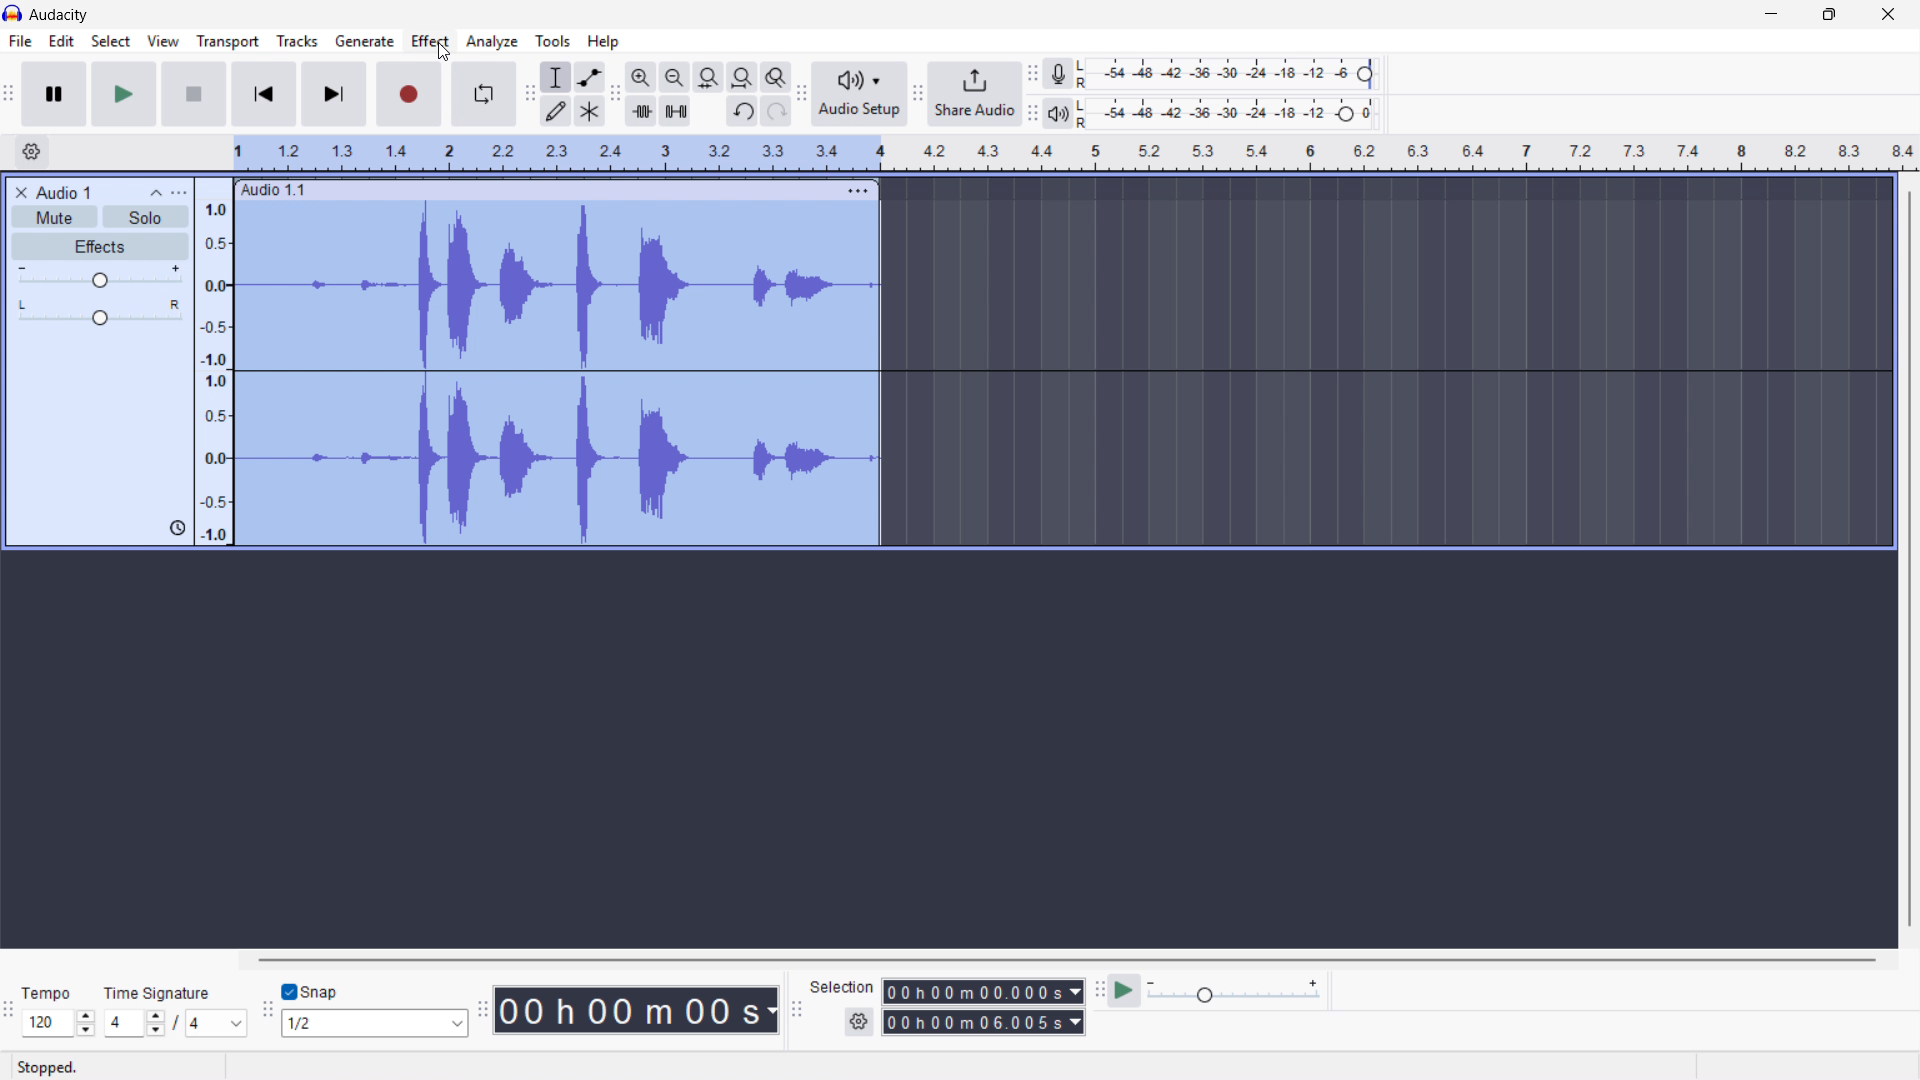  What do you see at coordinates (57, 1012) in the screenshot?
I see `Set tempo` at bounding box center [57, 1012].